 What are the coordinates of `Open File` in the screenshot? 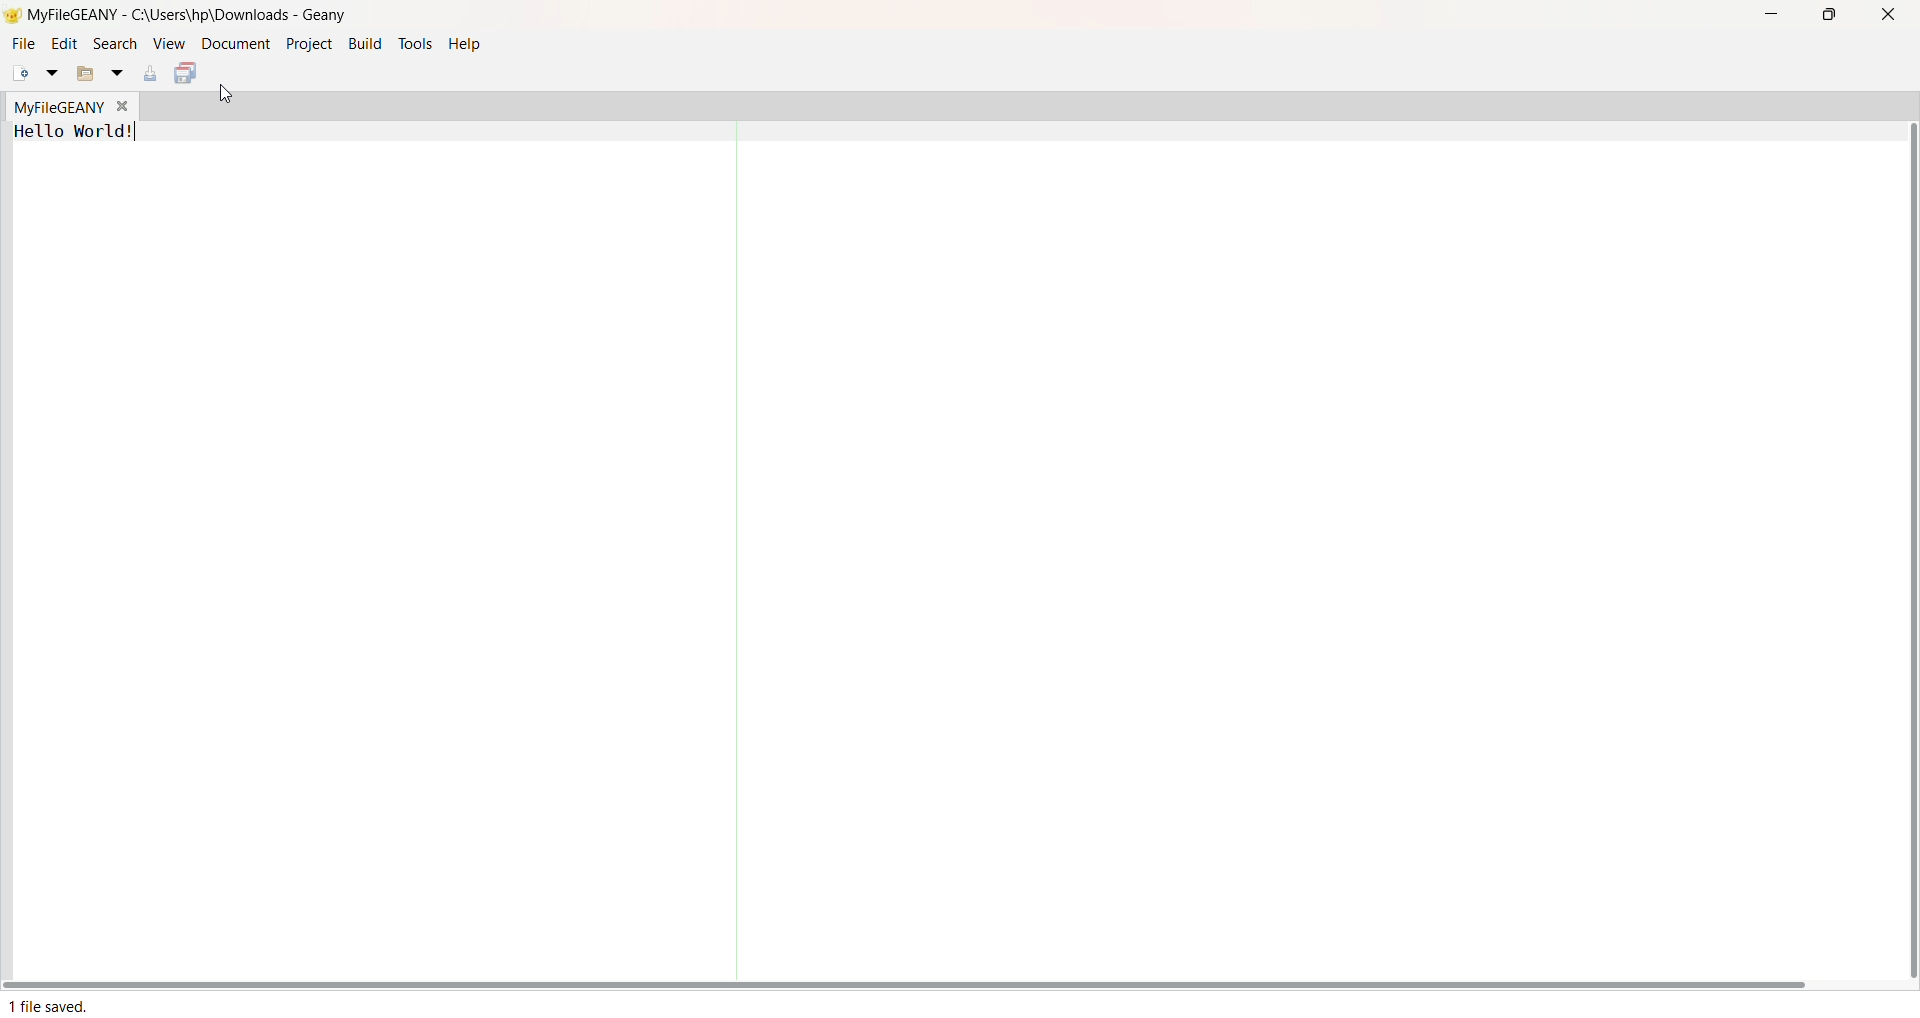 It's located at (85, 73).